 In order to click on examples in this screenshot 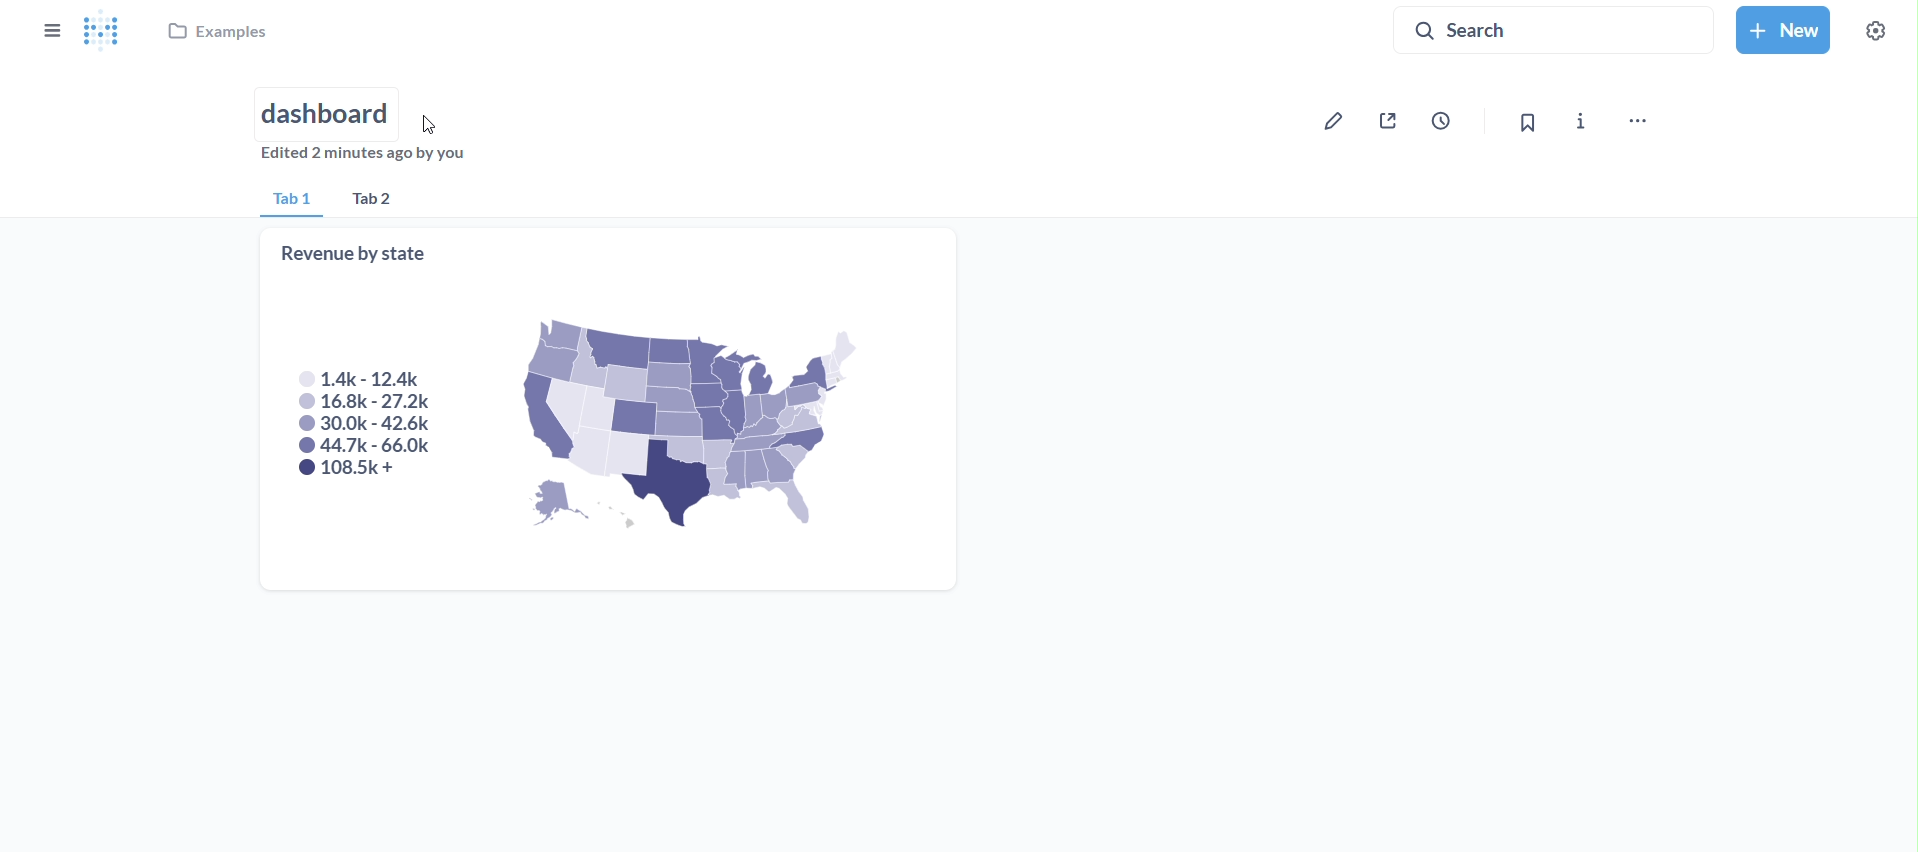, I will do `click(221, 35)`.